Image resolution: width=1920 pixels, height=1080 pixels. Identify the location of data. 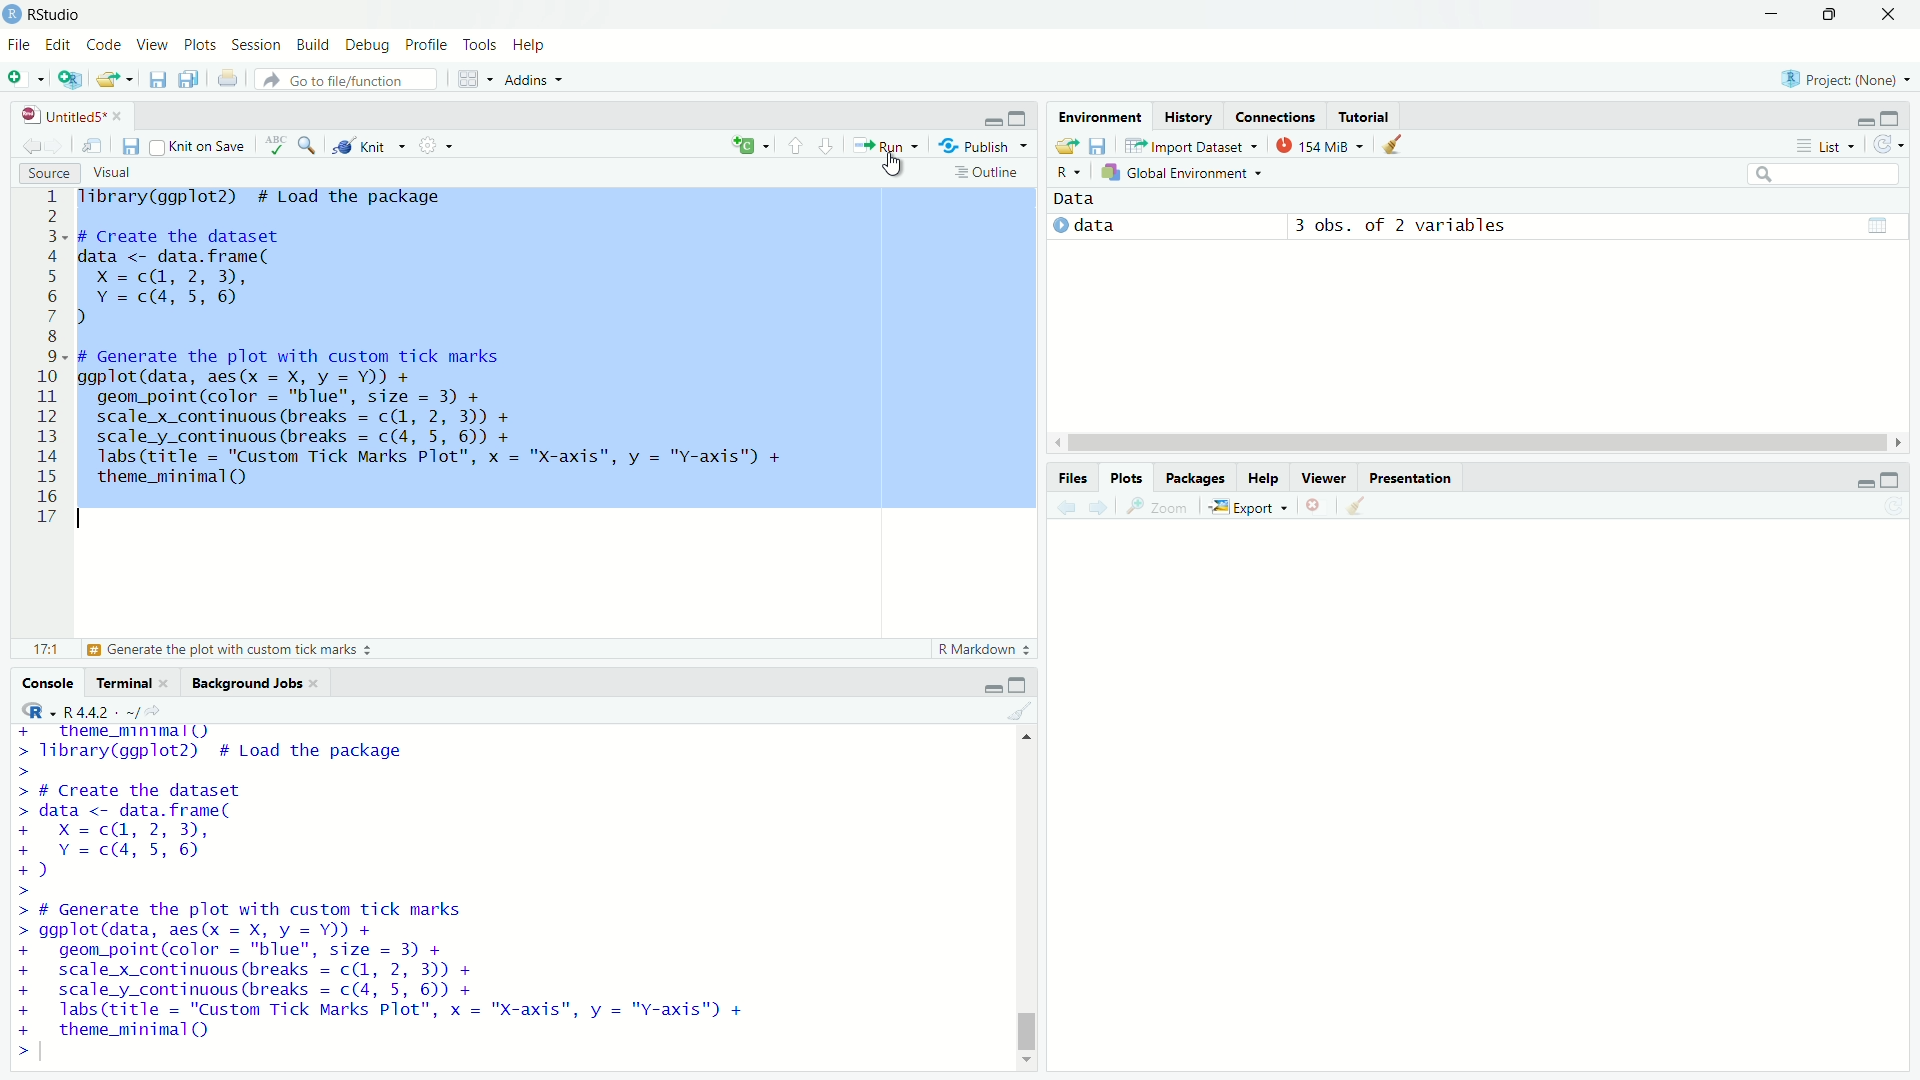
(1103, 225).